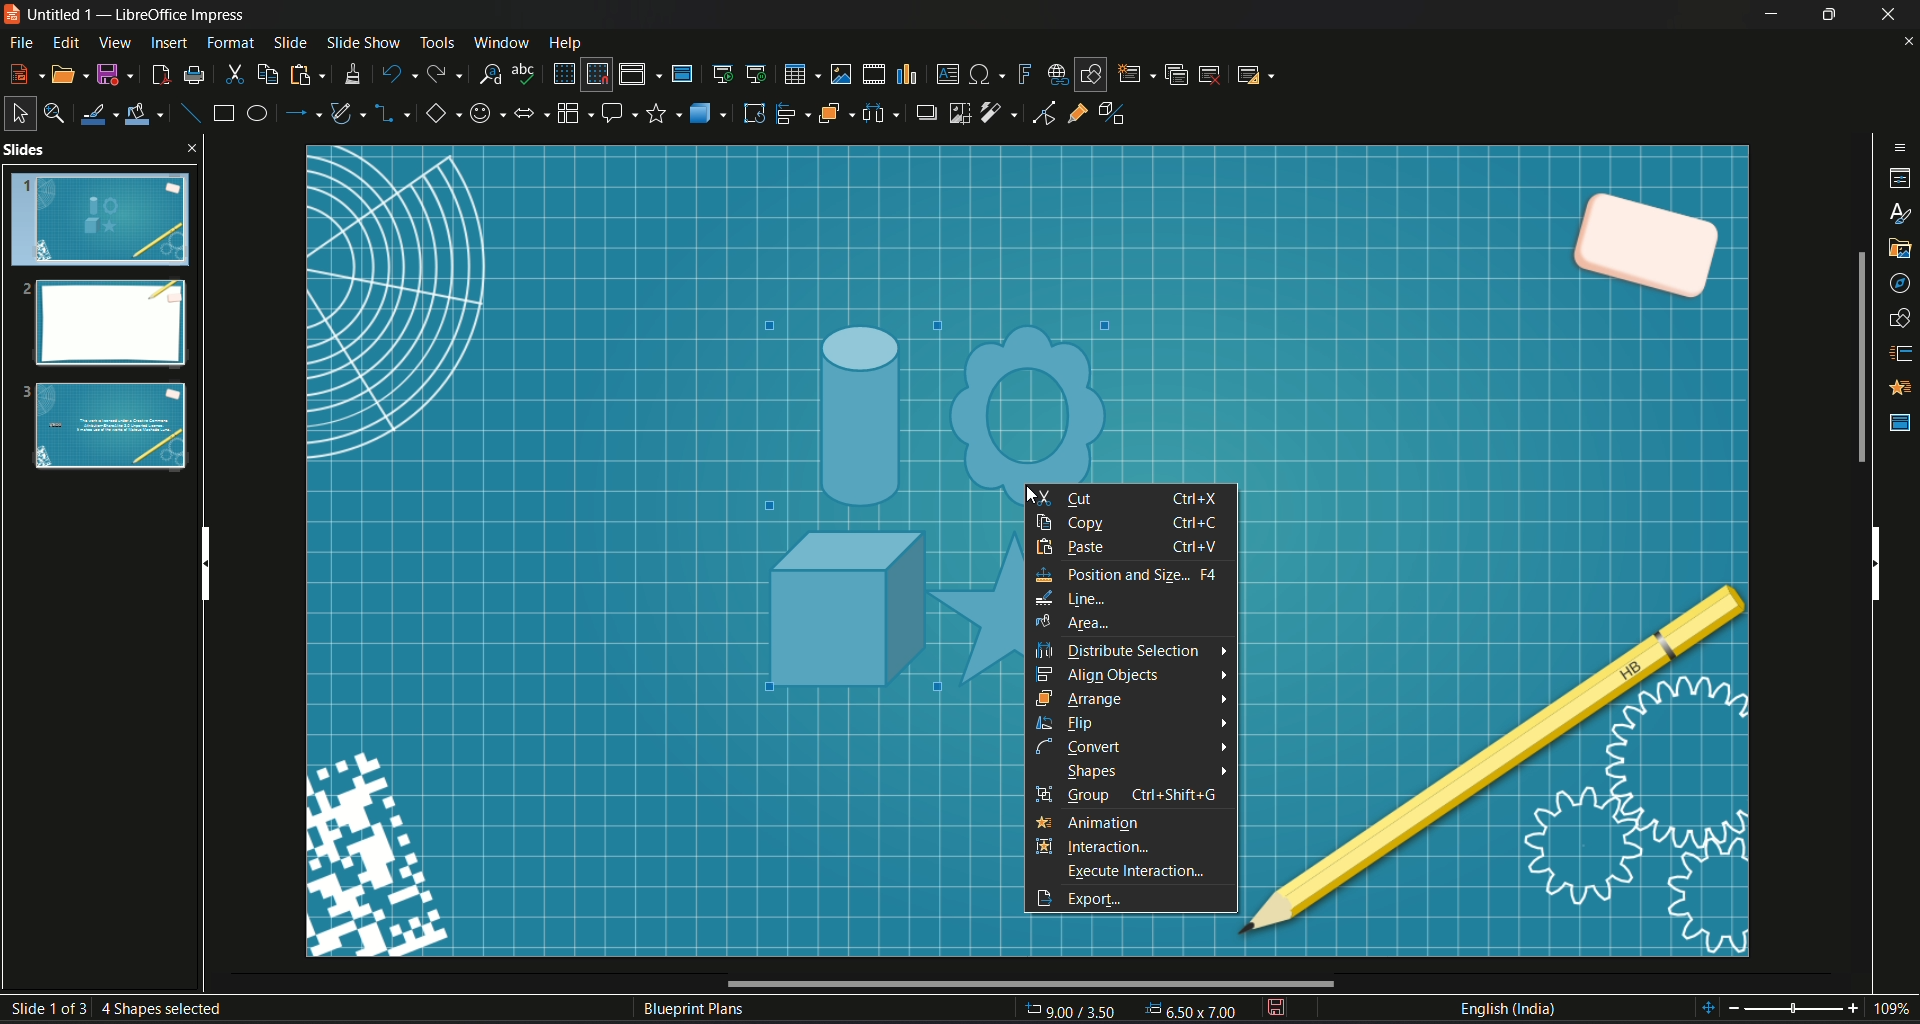  I want to click on rectangle, so click(223, 112).